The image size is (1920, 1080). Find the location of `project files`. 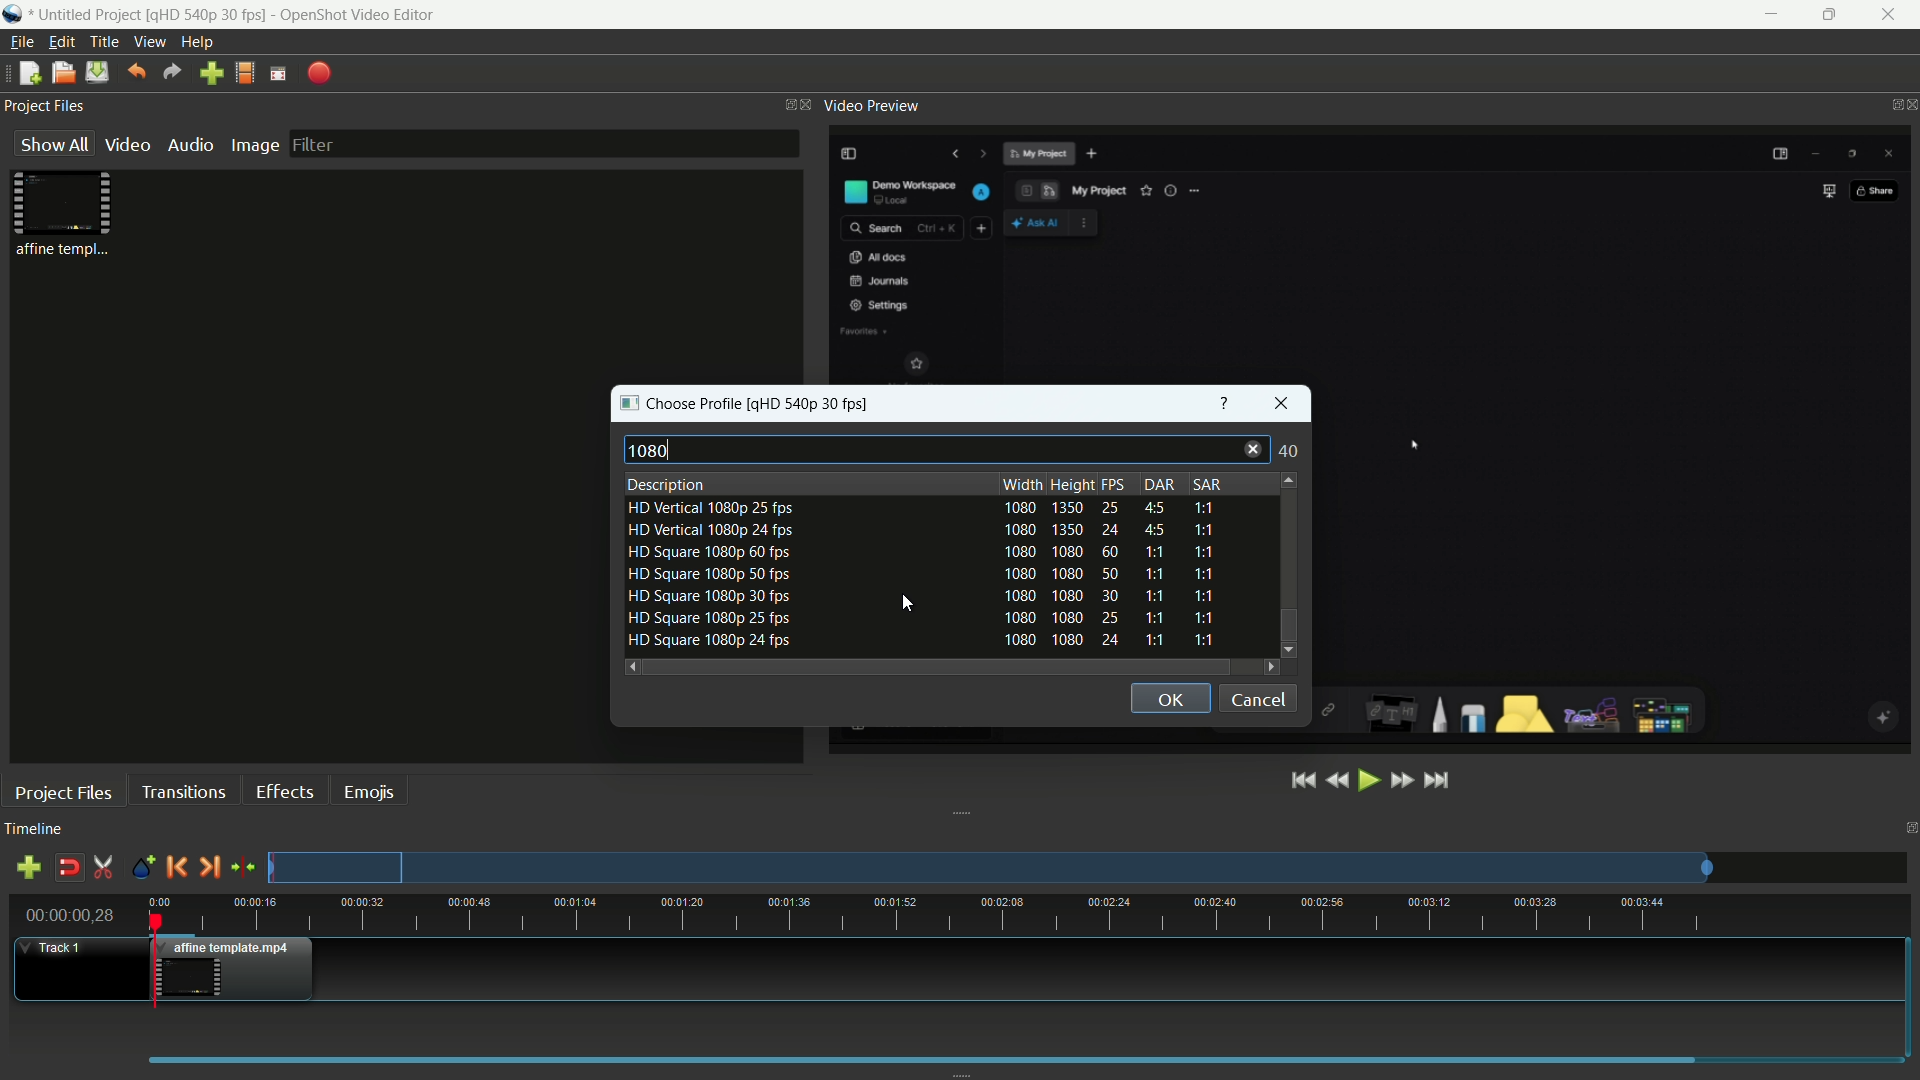

project files is located at coordinates (45, 105).